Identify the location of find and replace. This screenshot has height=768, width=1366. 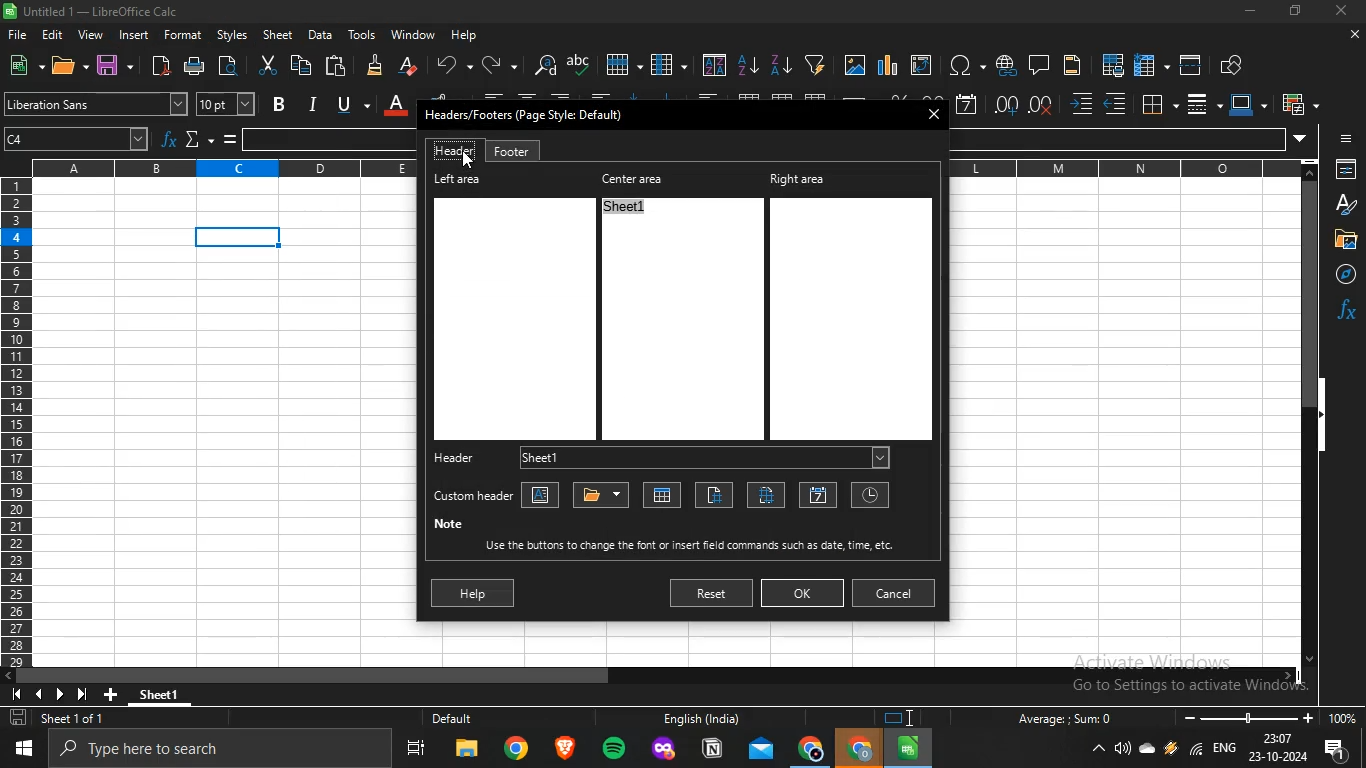
(543, 65).